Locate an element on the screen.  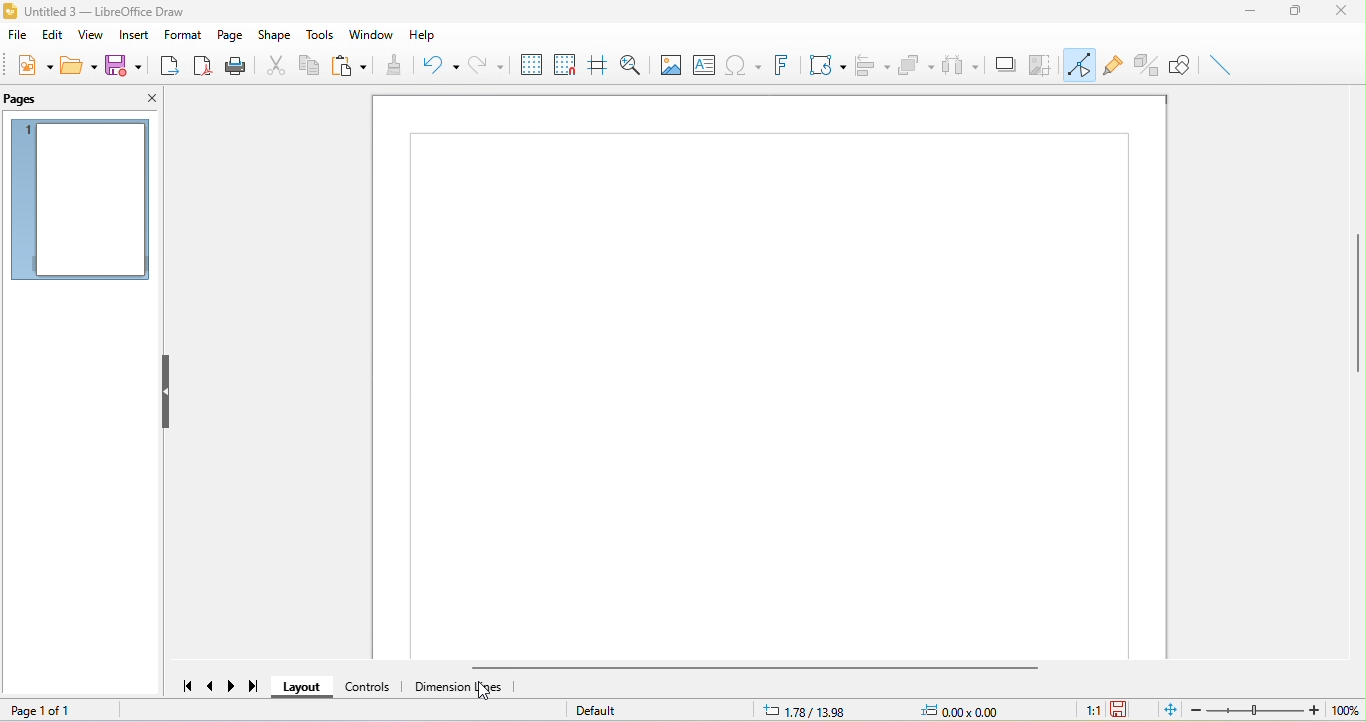
file is located at coordinates (17, 36).